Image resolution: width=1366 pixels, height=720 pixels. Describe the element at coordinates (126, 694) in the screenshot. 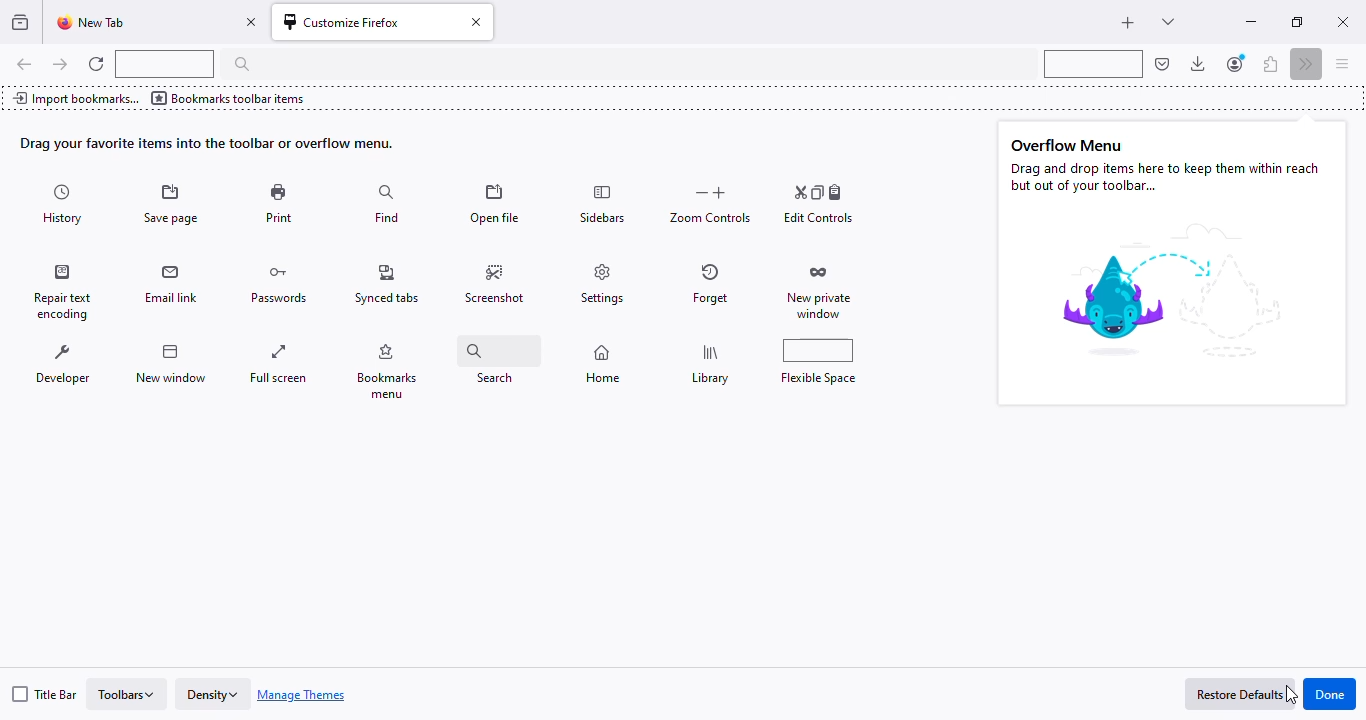

I see `toolbars` at that location.